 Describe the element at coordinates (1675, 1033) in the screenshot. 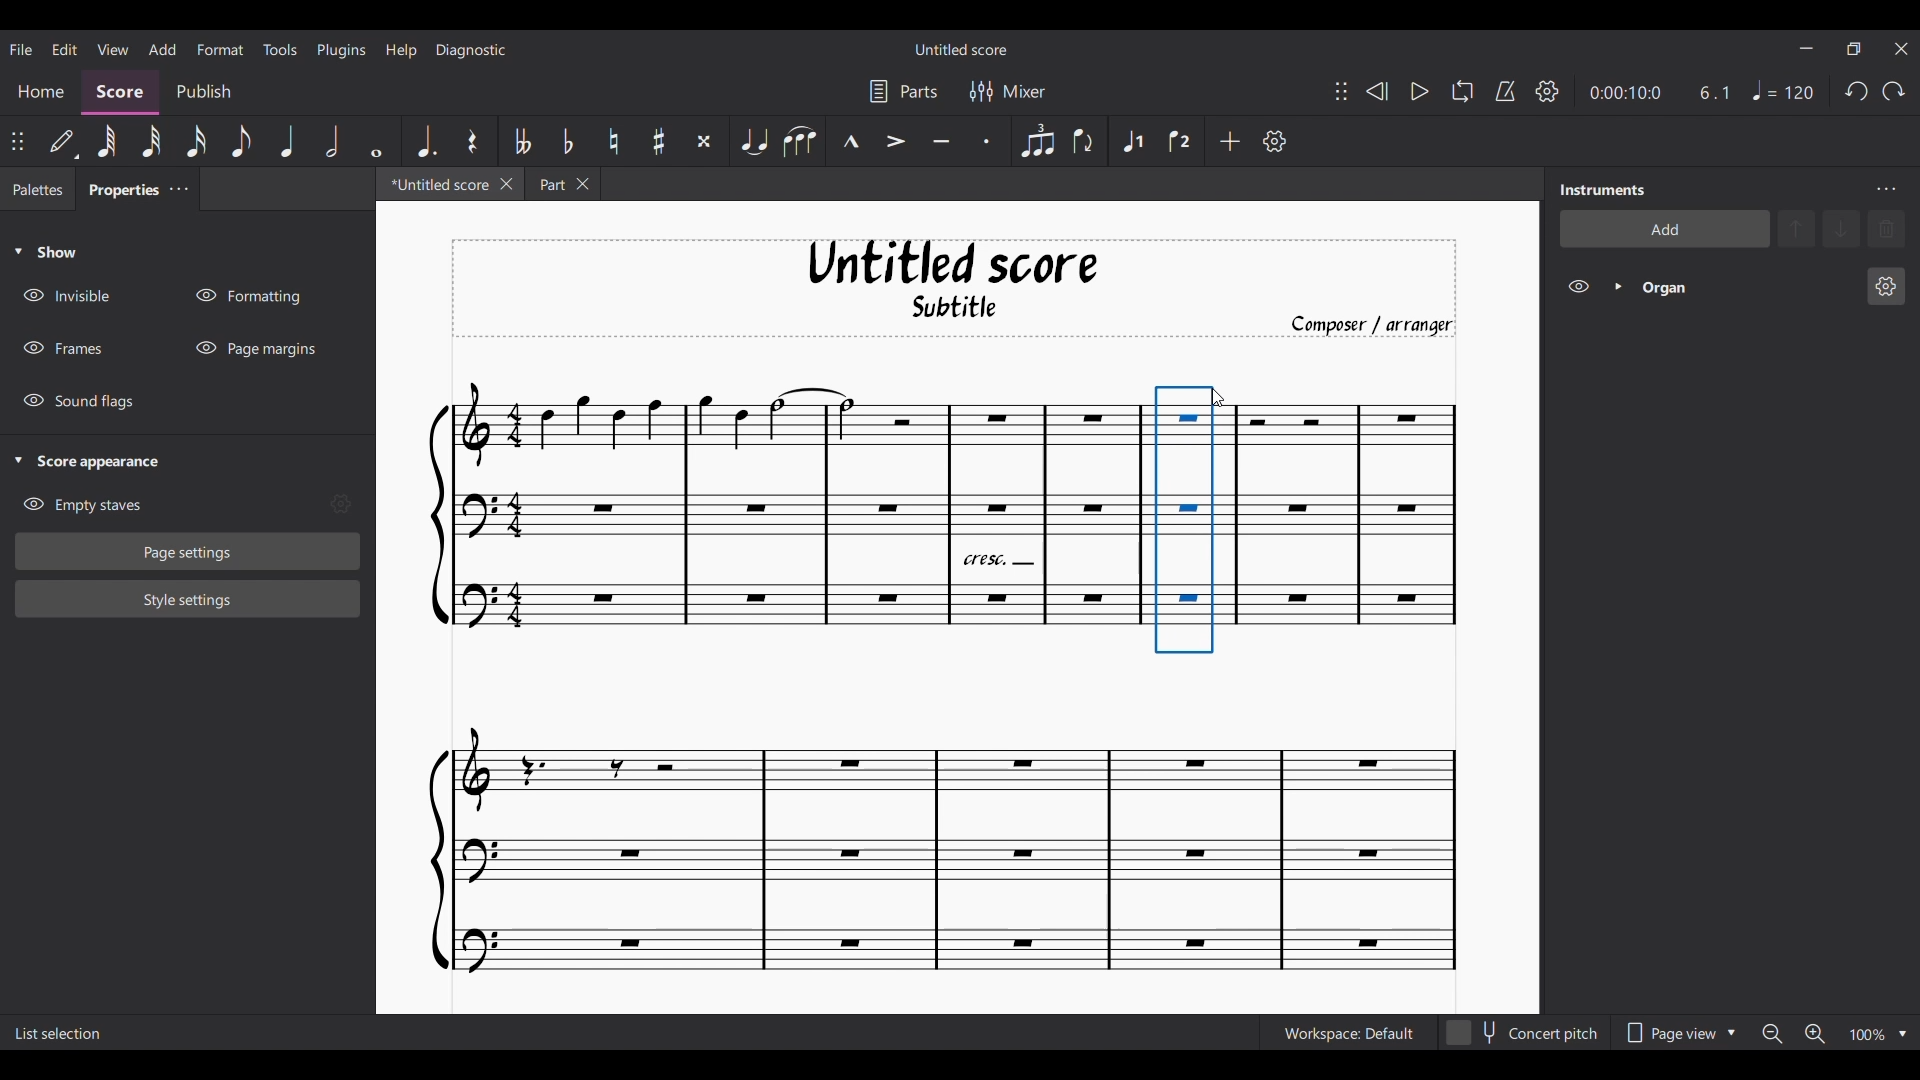

I see `Page view options` at that location.